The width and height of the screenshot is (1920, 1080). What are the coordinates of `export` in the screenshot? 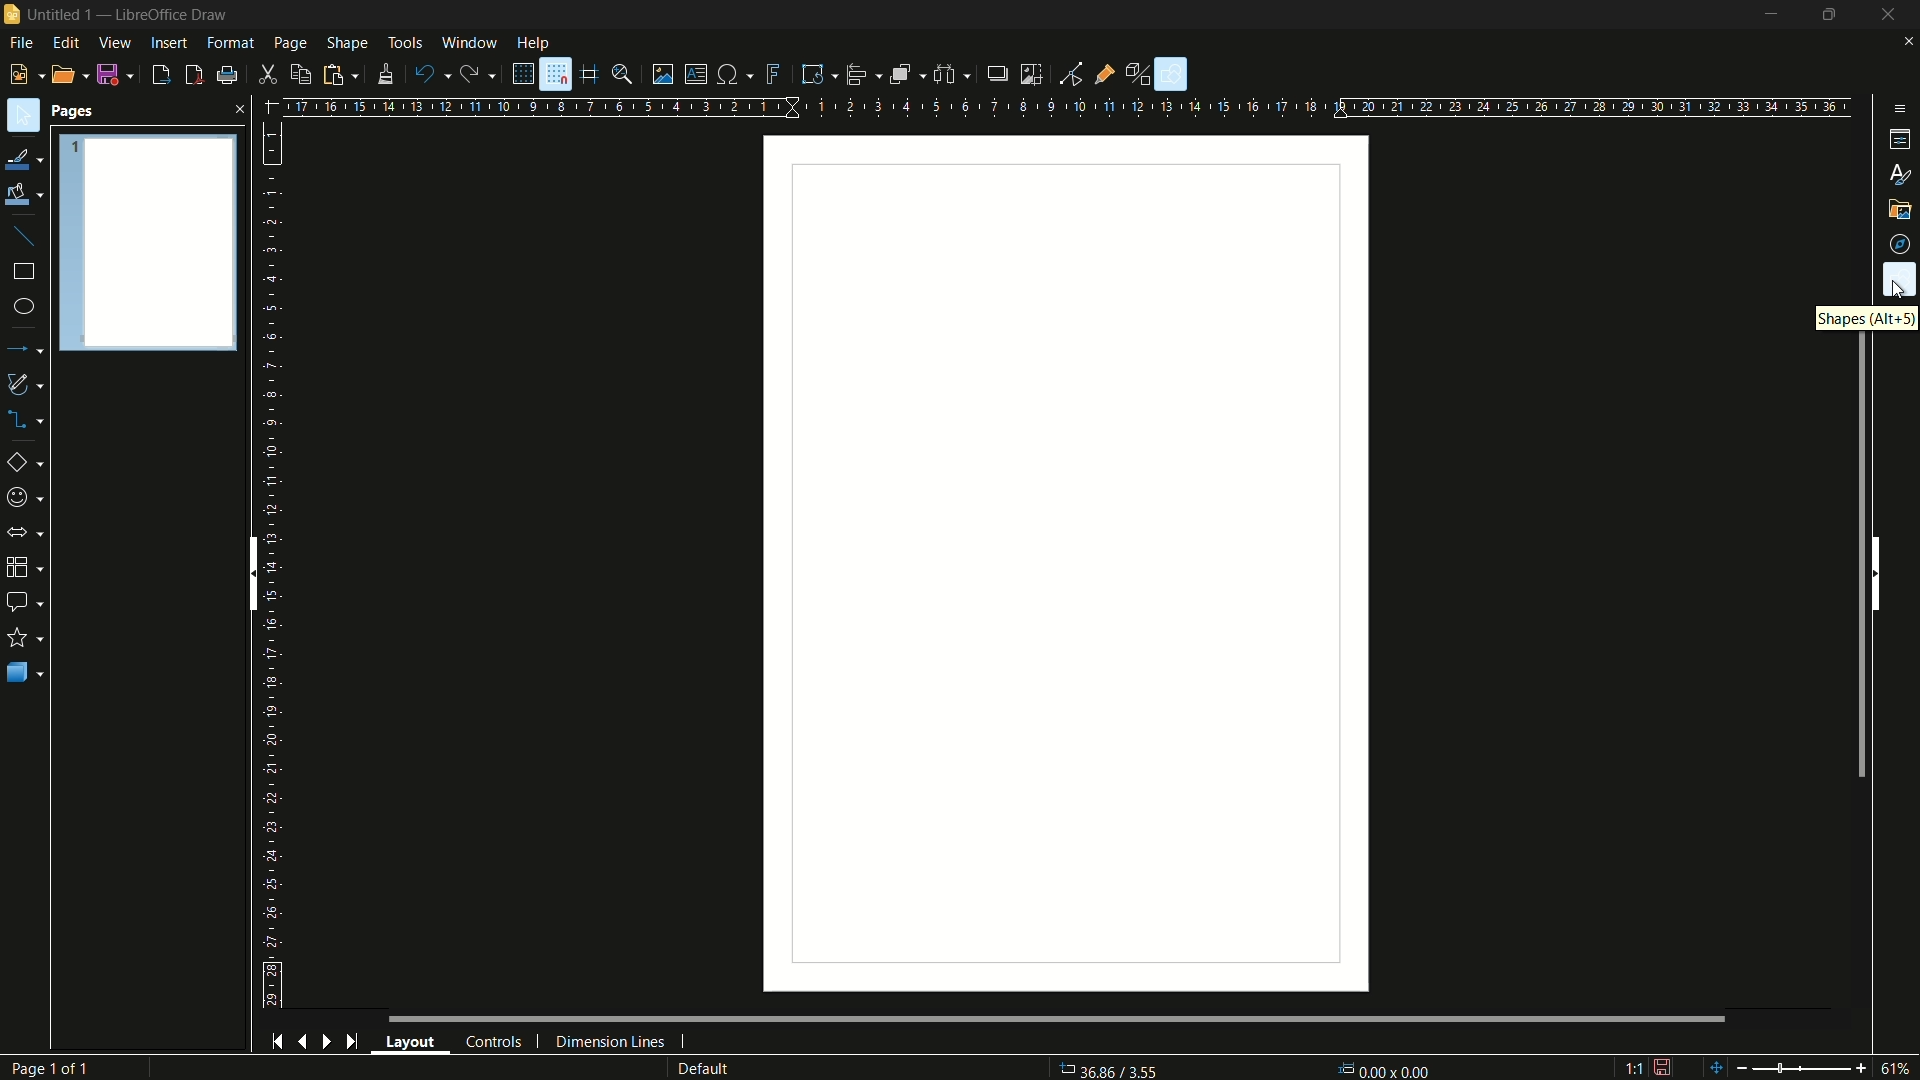 It's located at (162, 76).